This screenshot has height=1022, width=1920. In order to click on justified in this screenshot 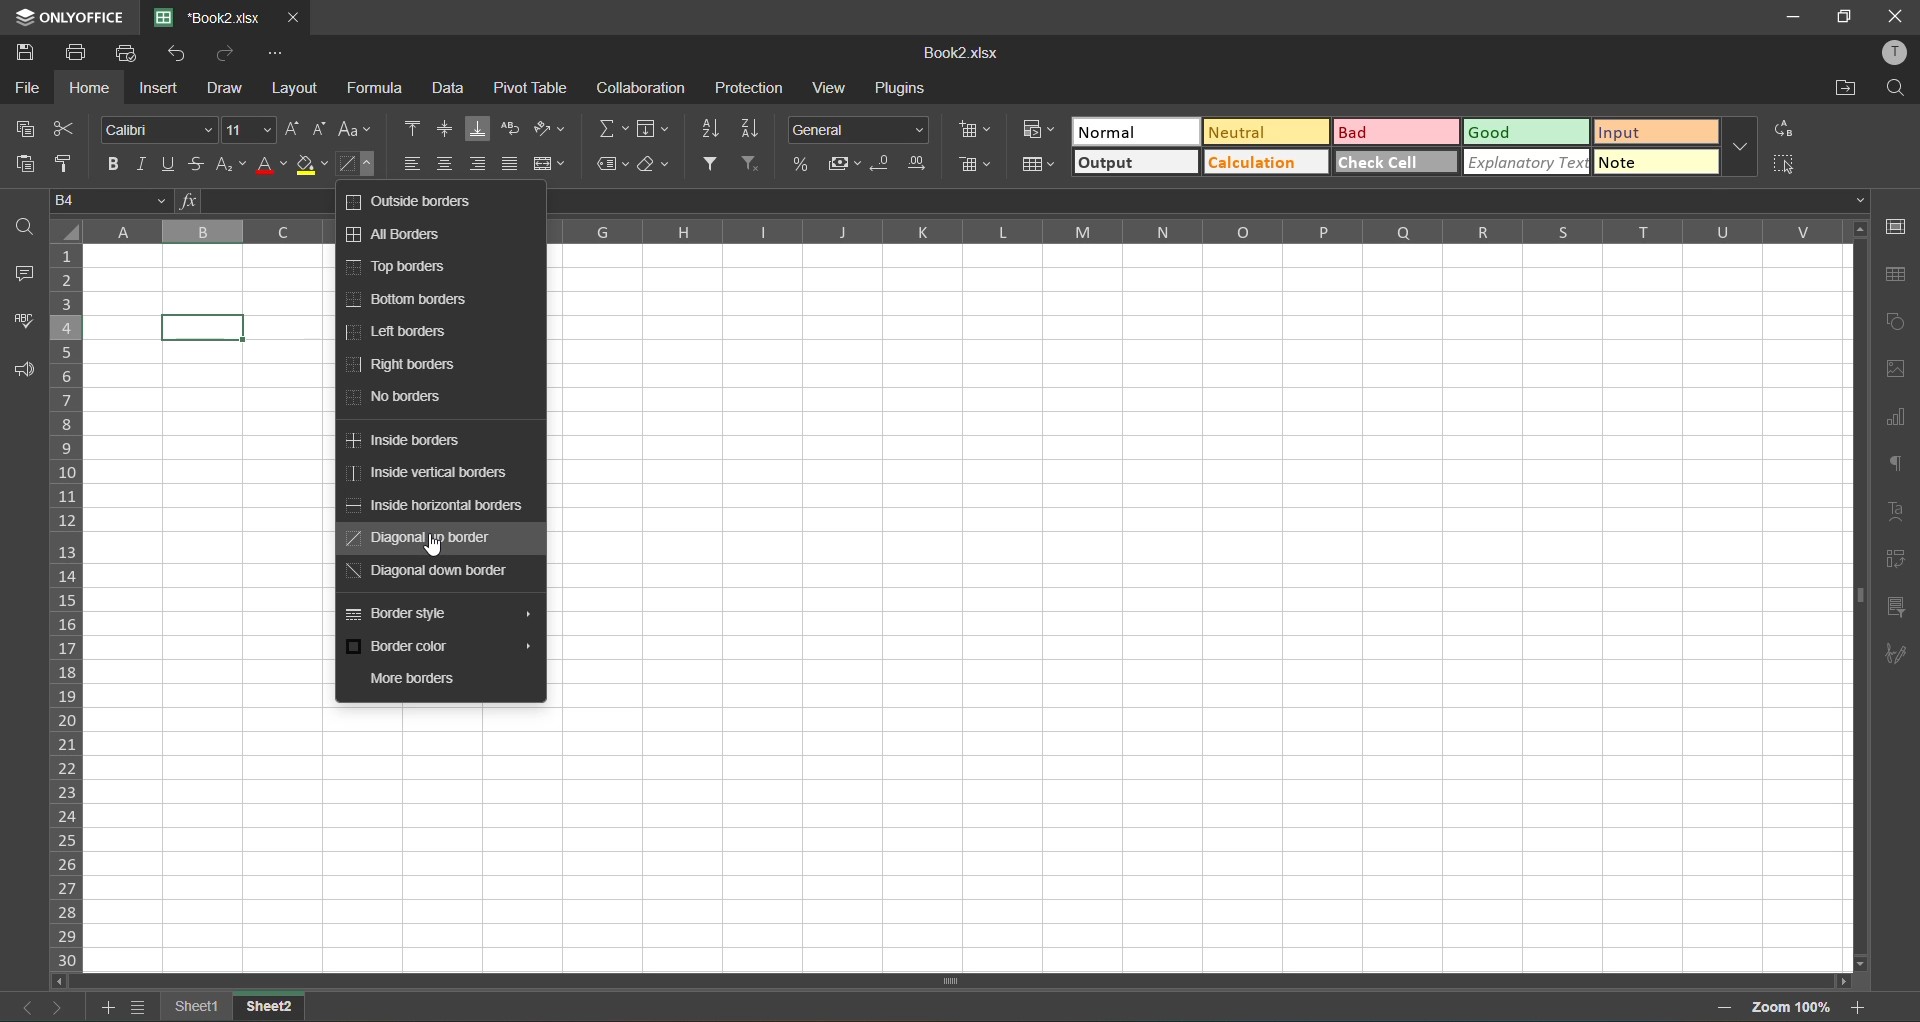, I will do `click(510, 162)`.